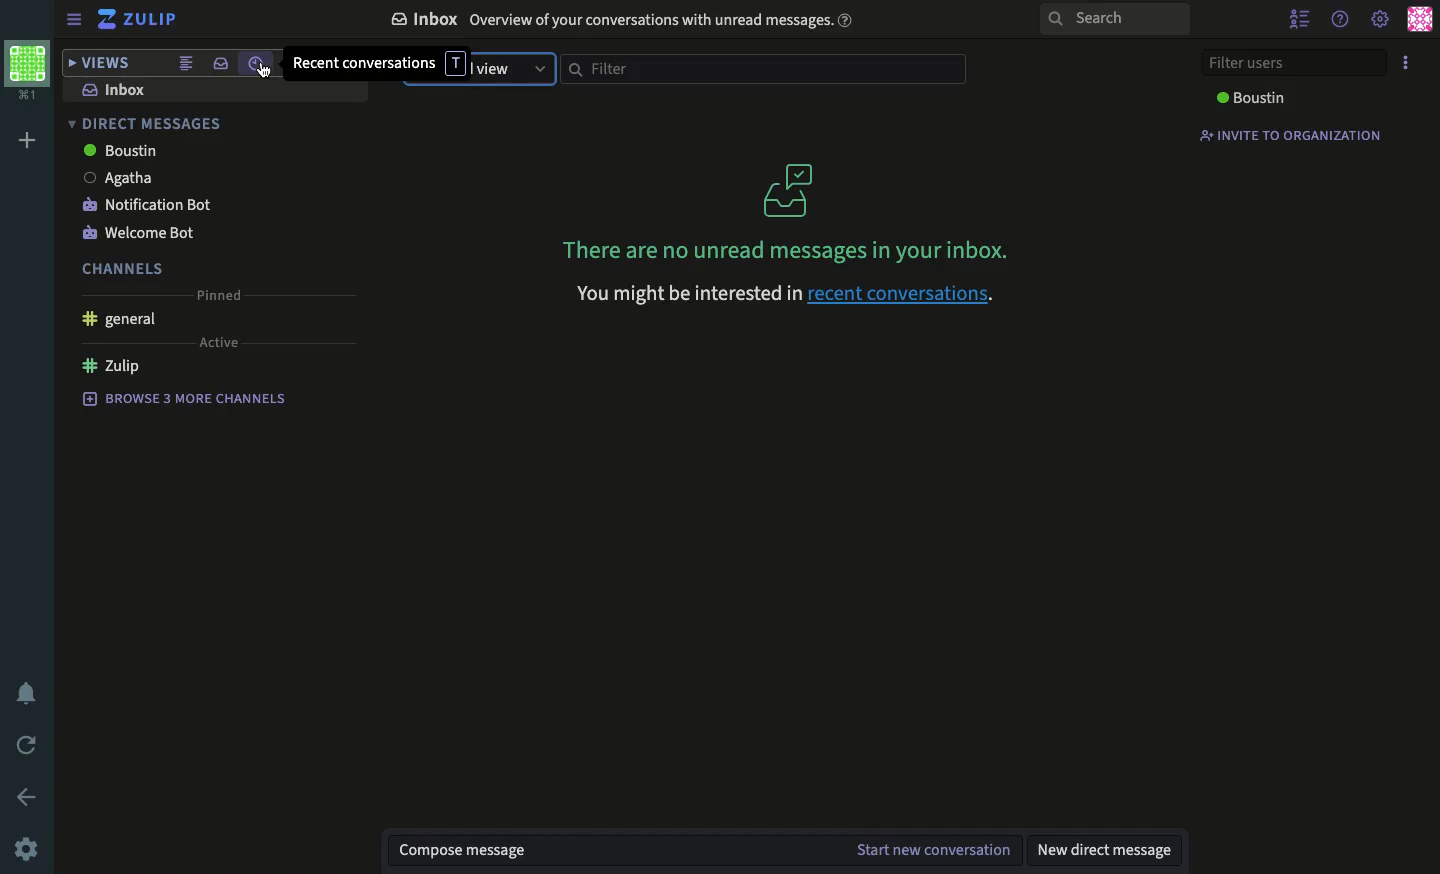 The height and width of the screenshot is (874, 1440). I want to click on search, so click(1111, 20).